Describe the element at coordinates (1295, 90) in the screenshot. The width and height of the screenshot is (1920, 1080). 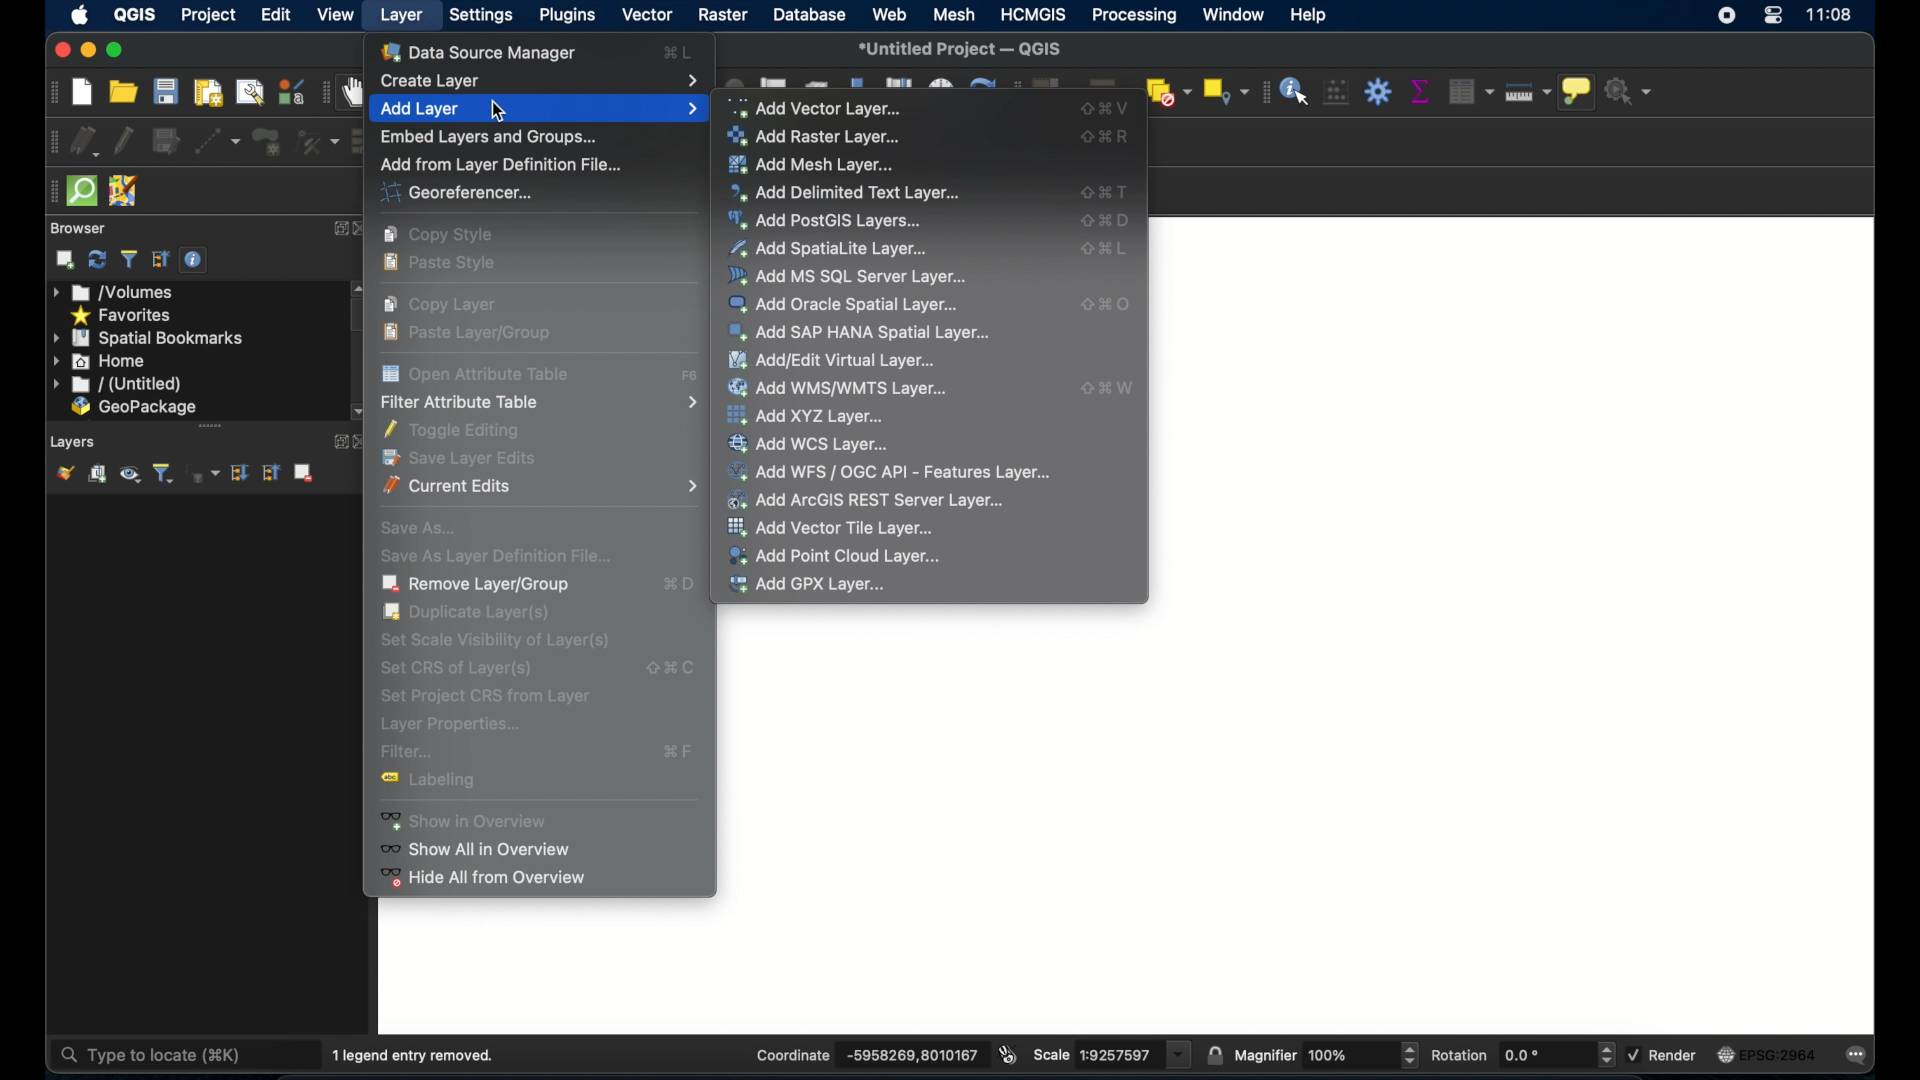
I see `identify features` at that location.